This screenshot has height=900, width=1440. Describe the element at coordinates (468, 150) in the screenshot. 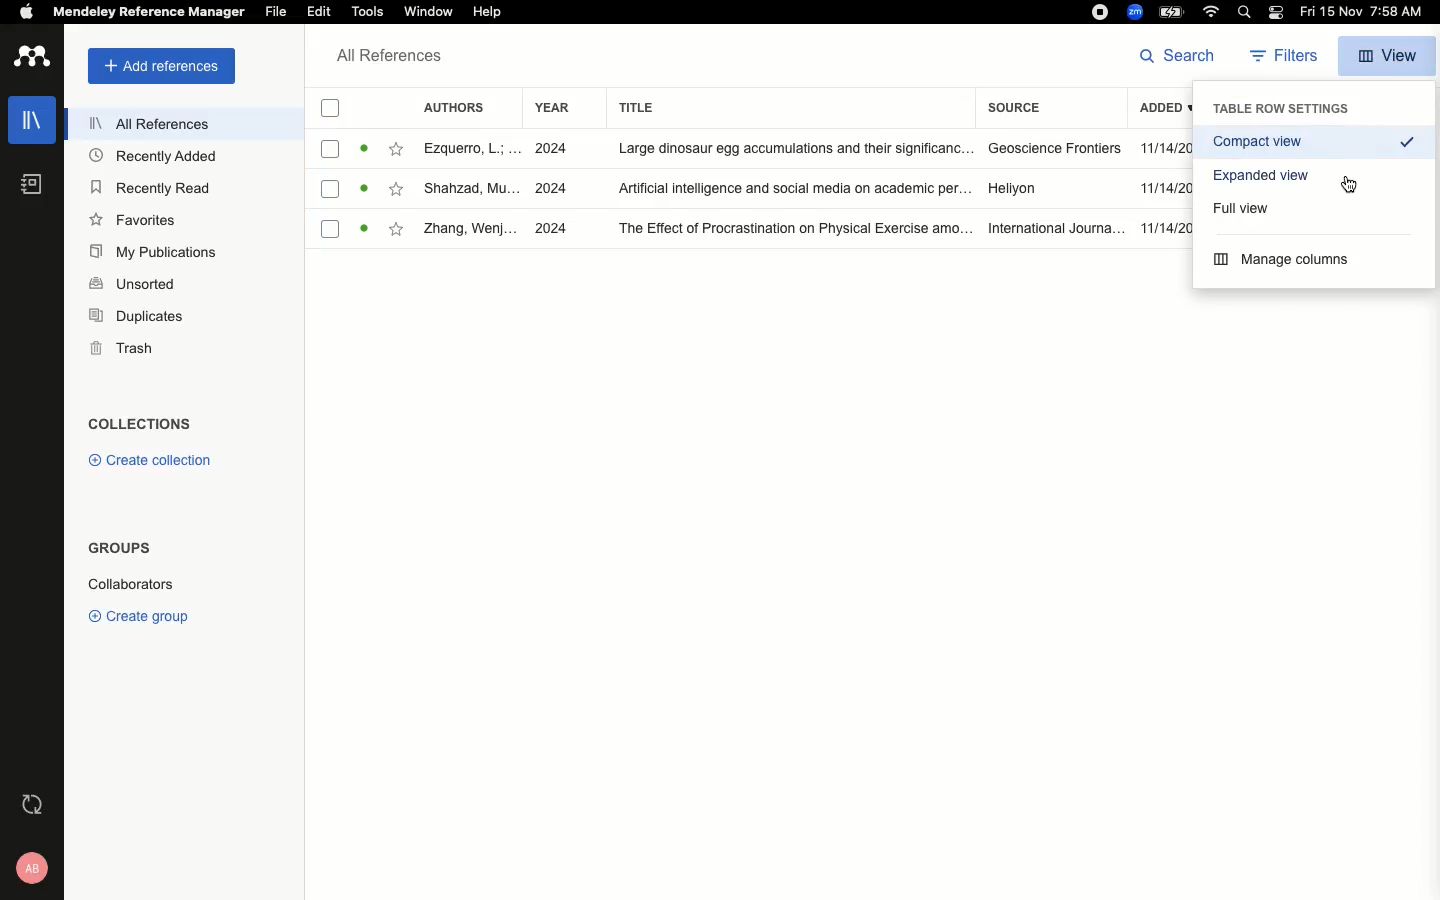

I see `Ezquerro` at that location.